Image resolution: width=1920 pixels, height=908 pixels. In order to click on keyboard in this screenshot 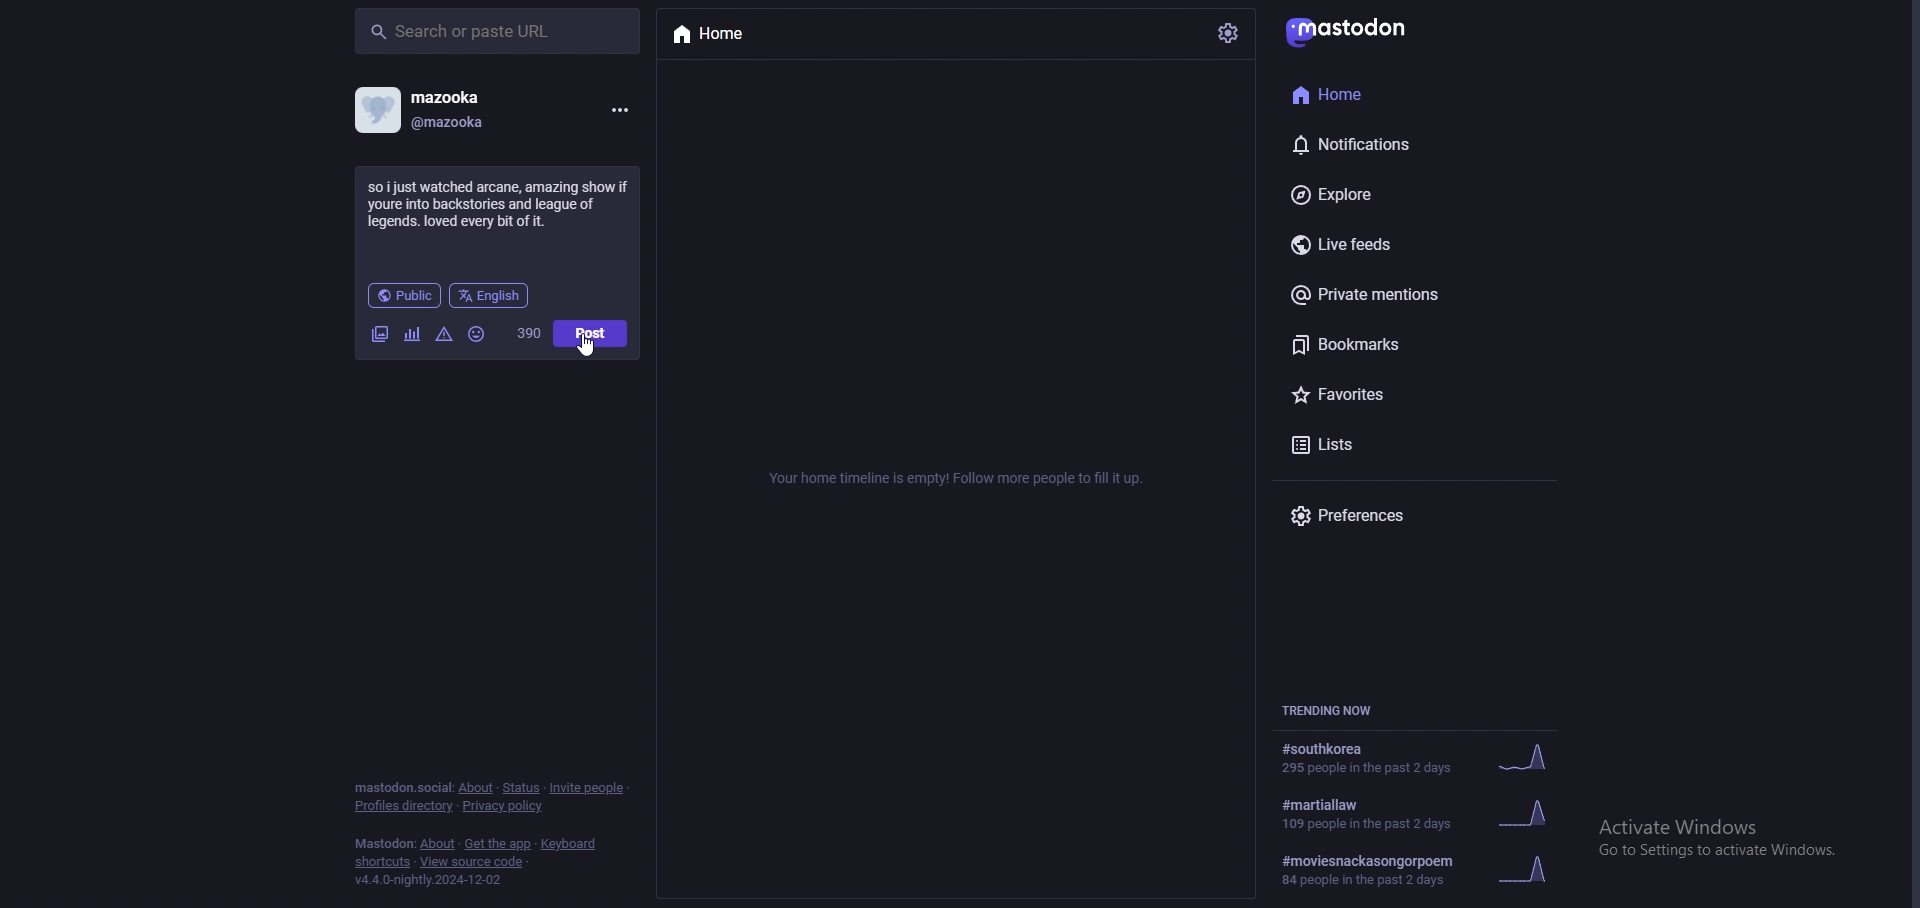, I will do `click(567, 843)`.